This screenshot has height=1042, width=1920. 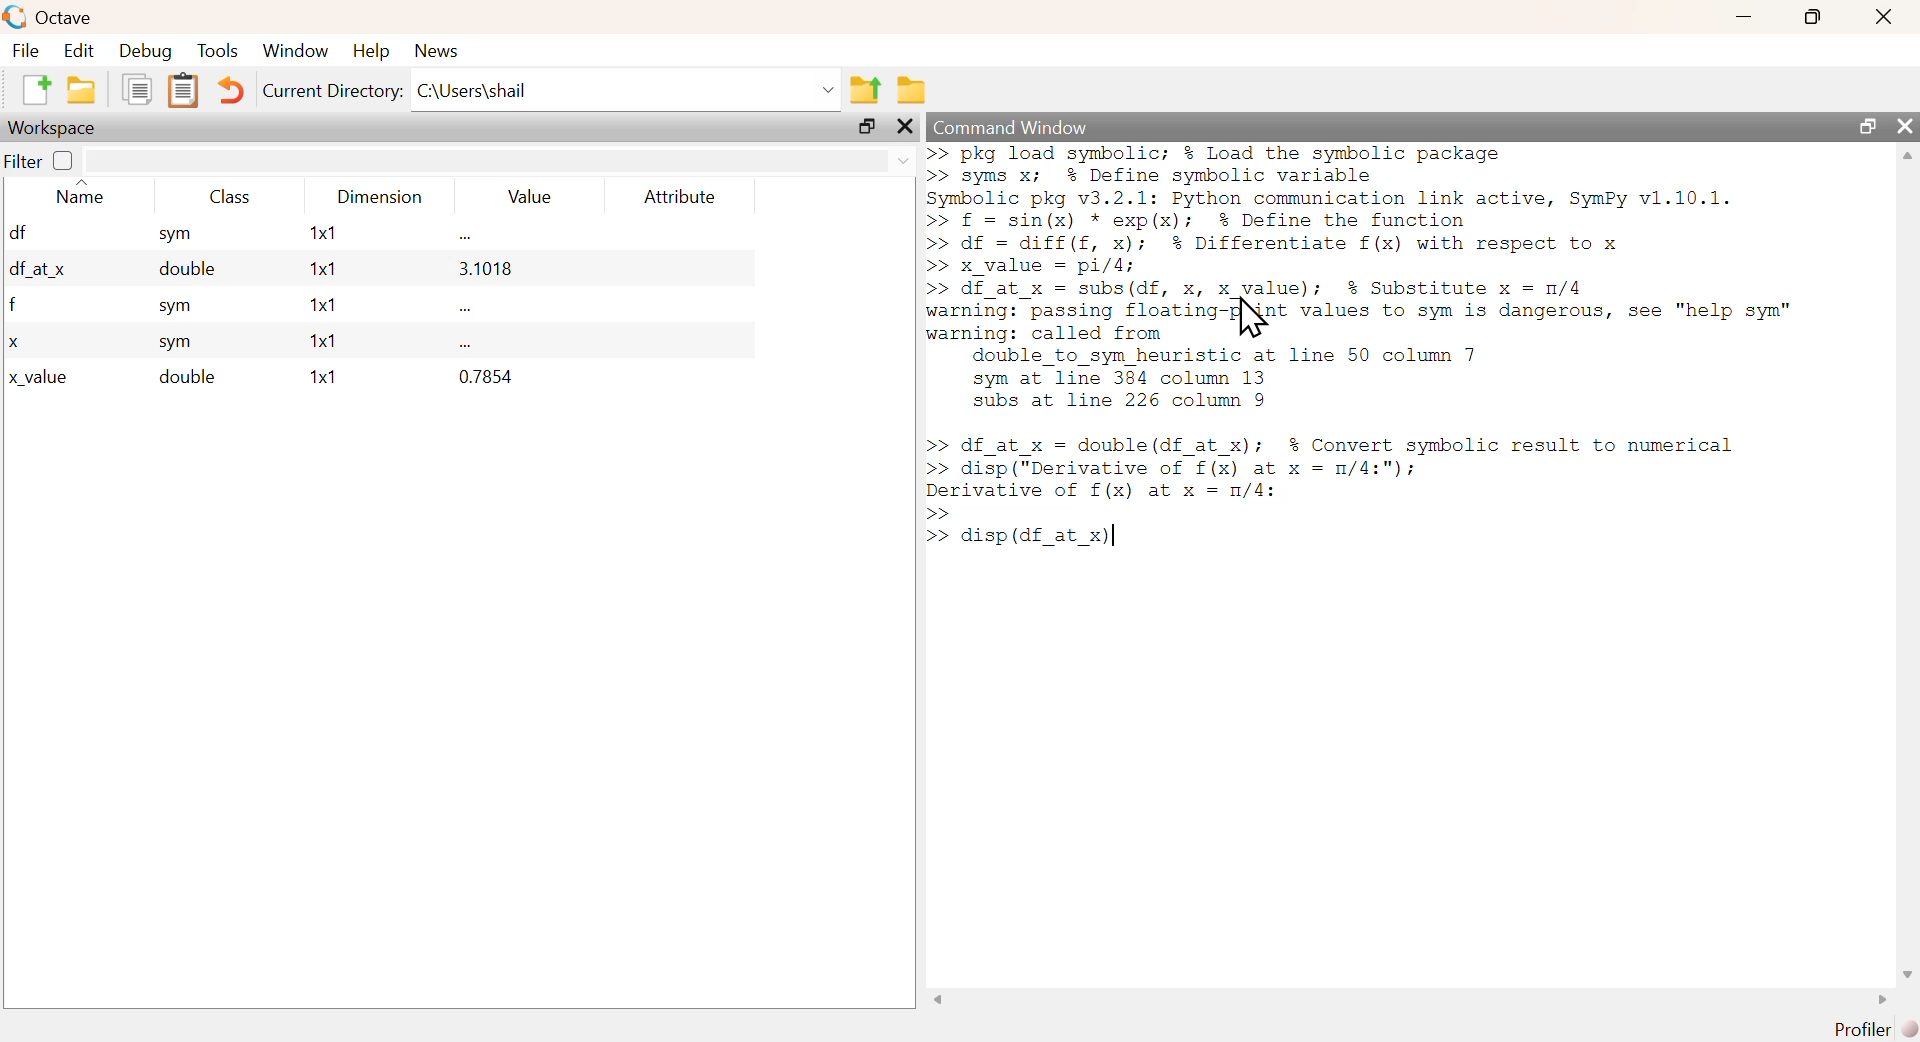 I want to click on Tools, so click(x=219, y=51).